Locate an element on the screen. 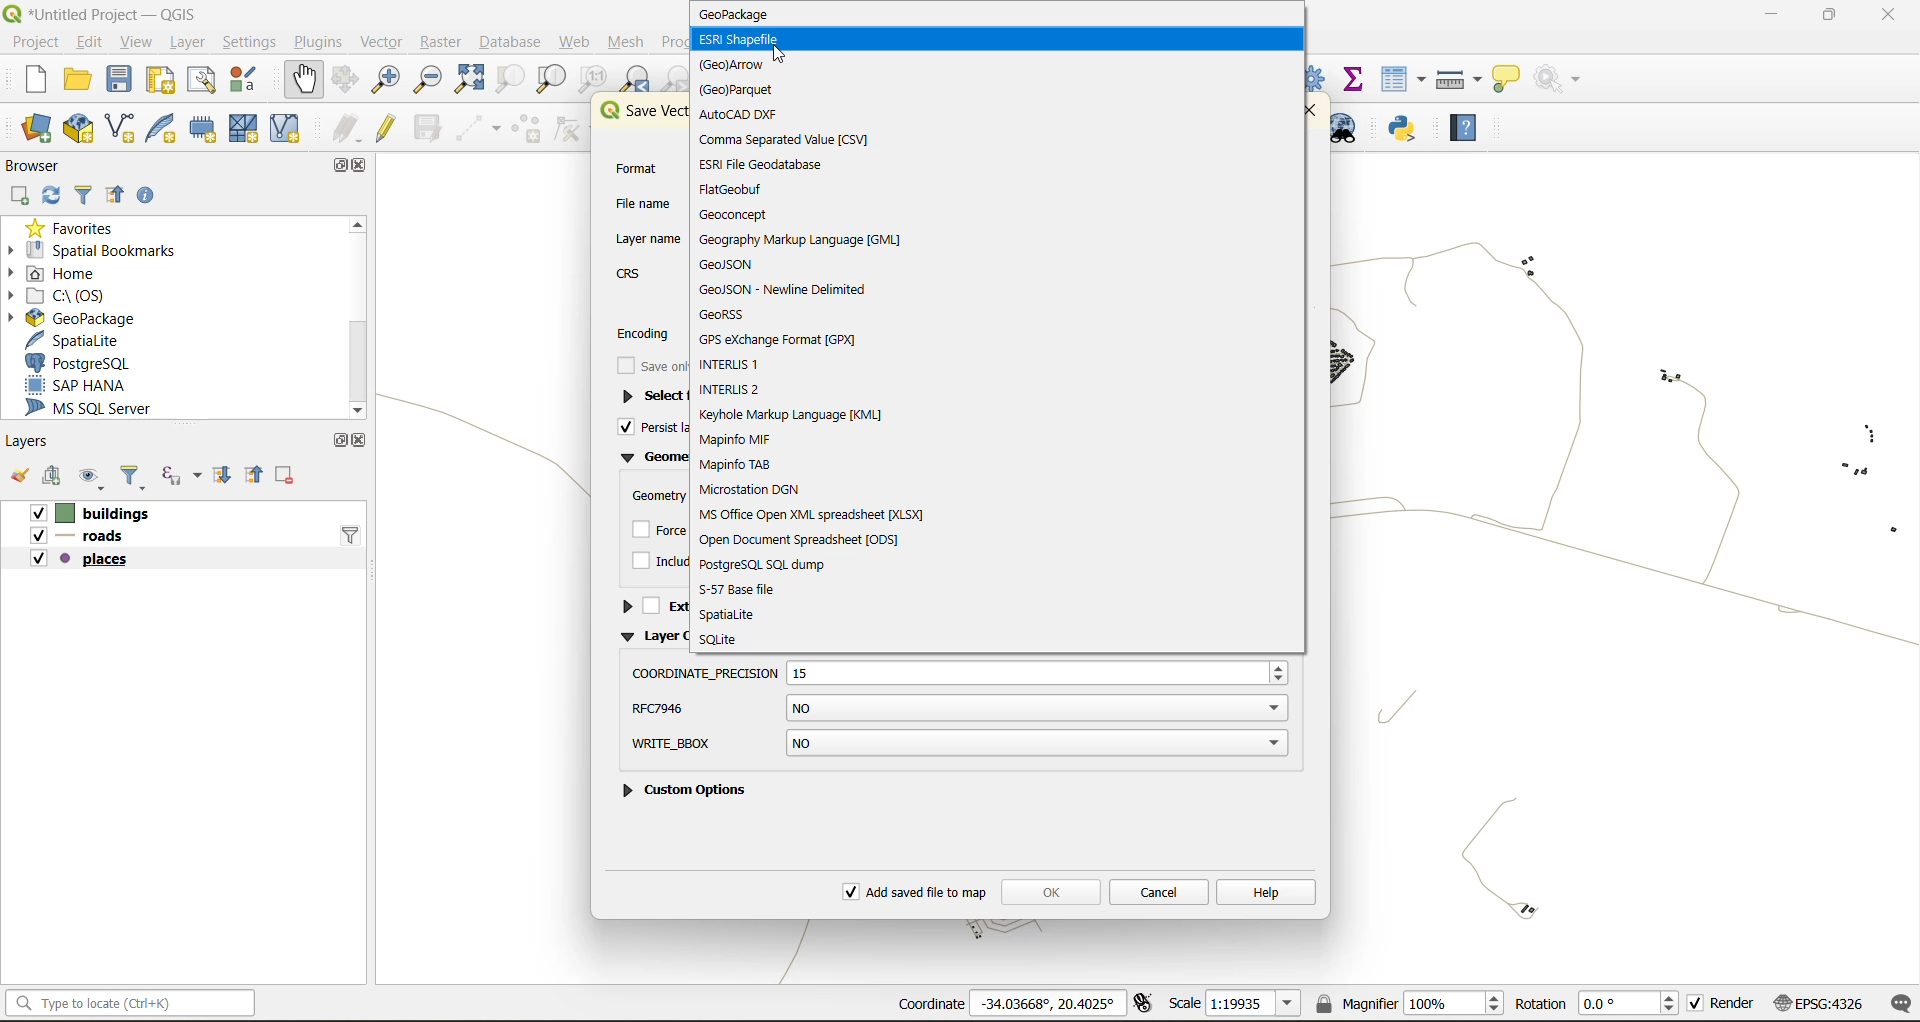  zoom full is located at coordinates (469, 80).